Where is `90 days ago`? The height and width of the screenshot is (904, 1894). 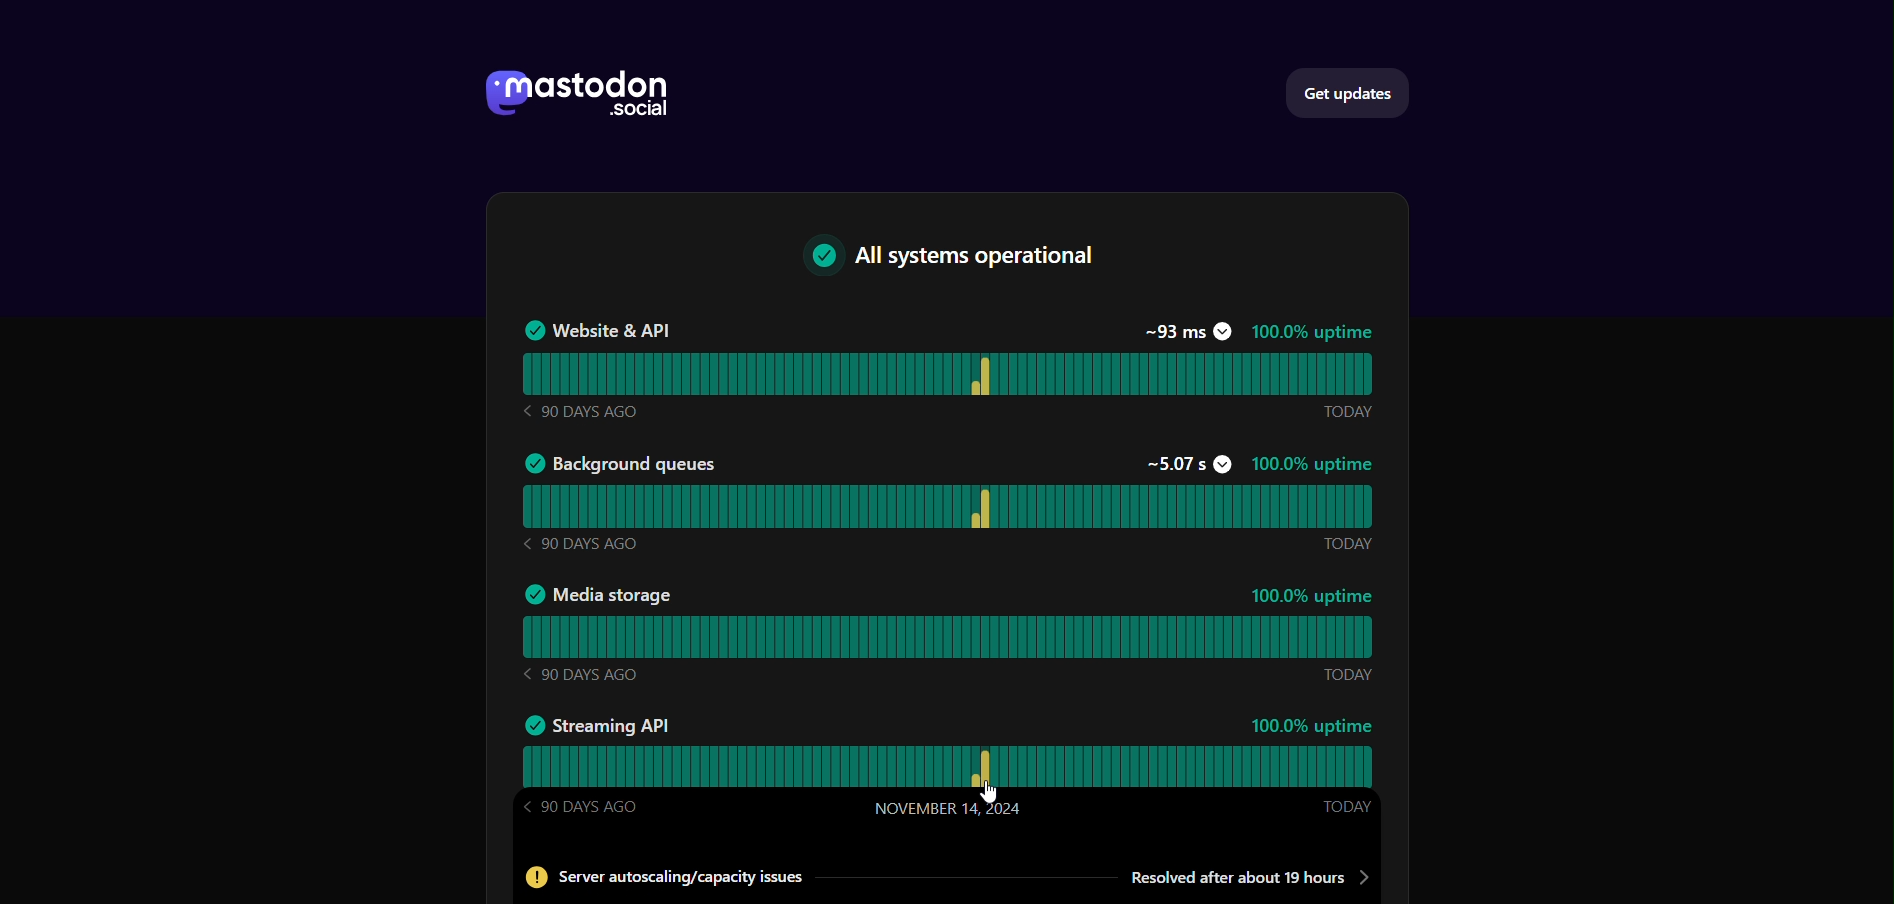 90 days ago is located at coordinates (581, 674).